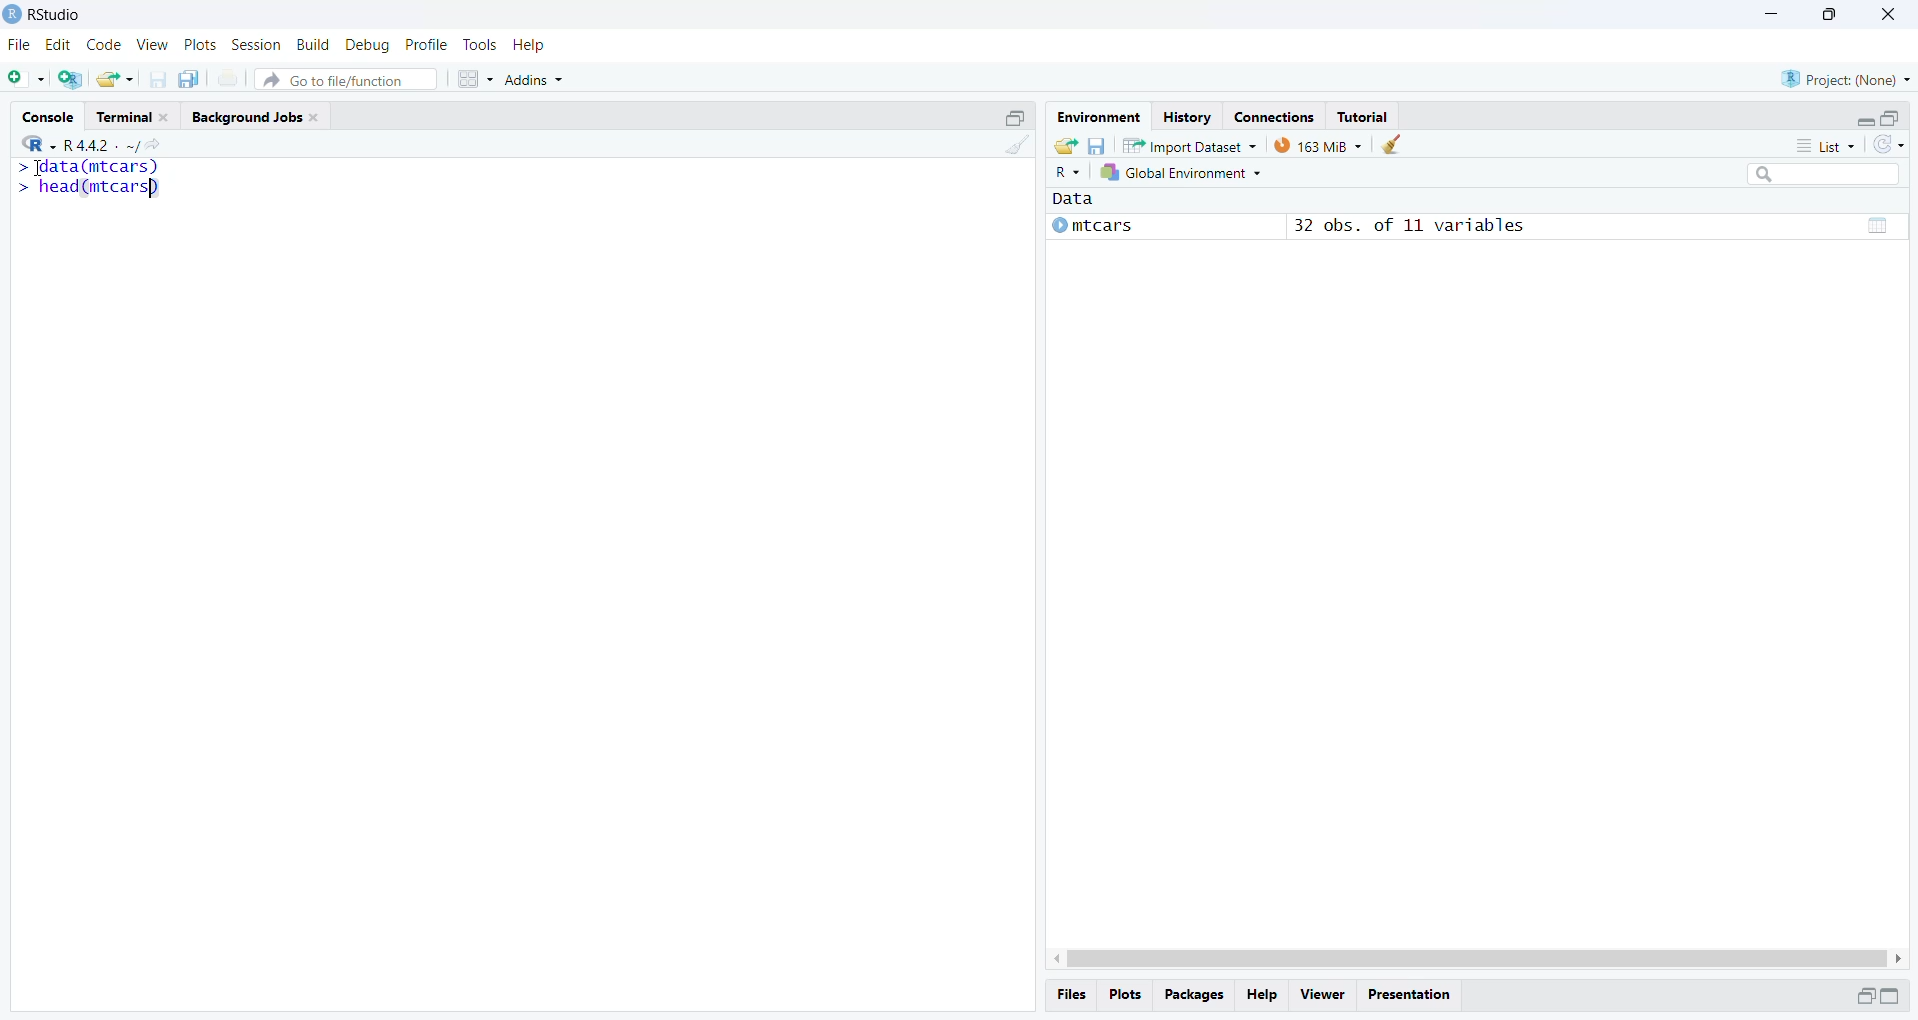 The image size is (1918, 1020). I want to click on close, so click(1890, 12).